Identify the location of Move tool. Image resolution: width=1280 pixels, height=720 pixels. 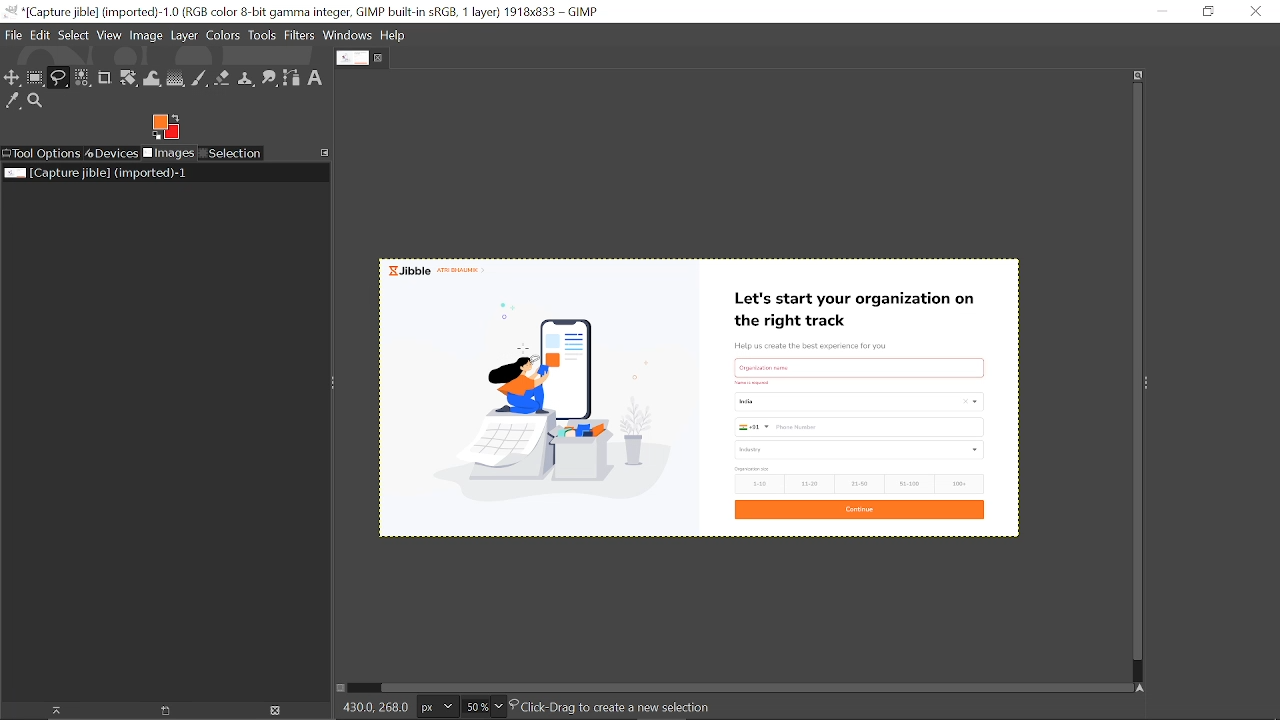
(12, 77).